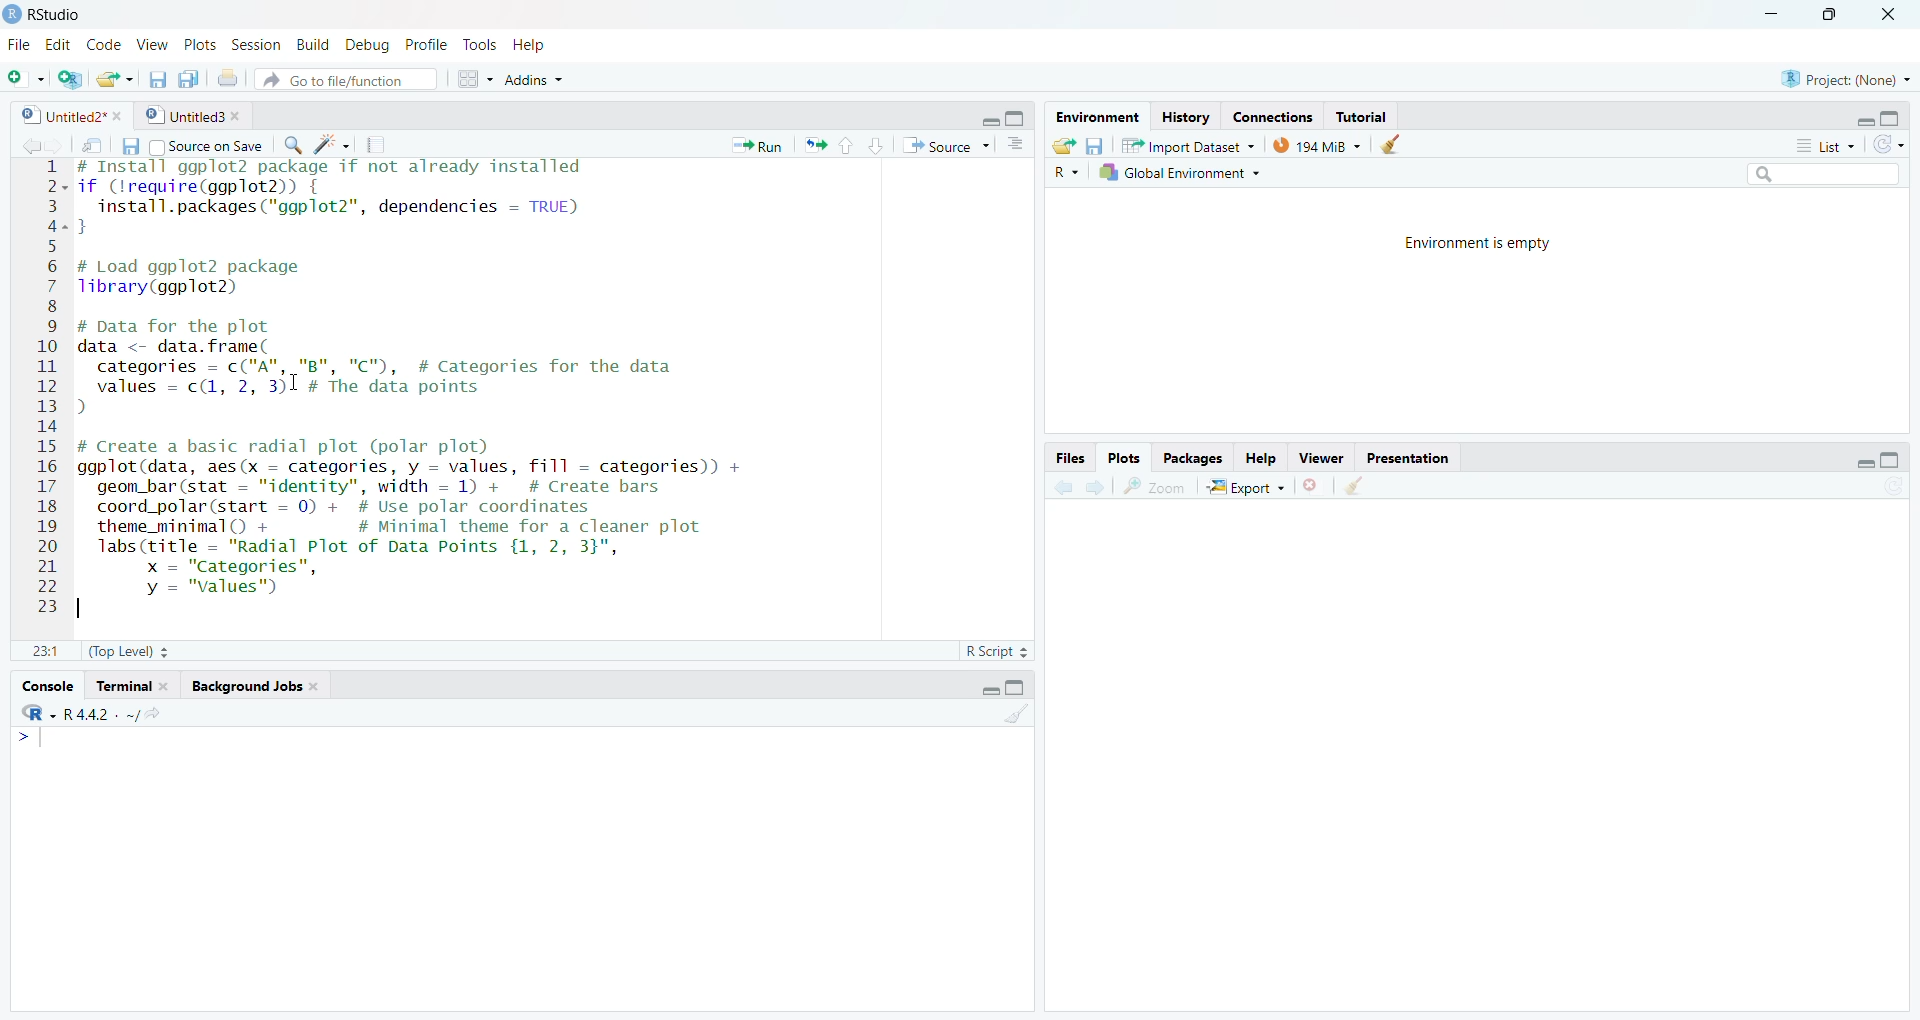  Describe the element at coordinates (33, 715) in the screenshot. I see `R` at that location.